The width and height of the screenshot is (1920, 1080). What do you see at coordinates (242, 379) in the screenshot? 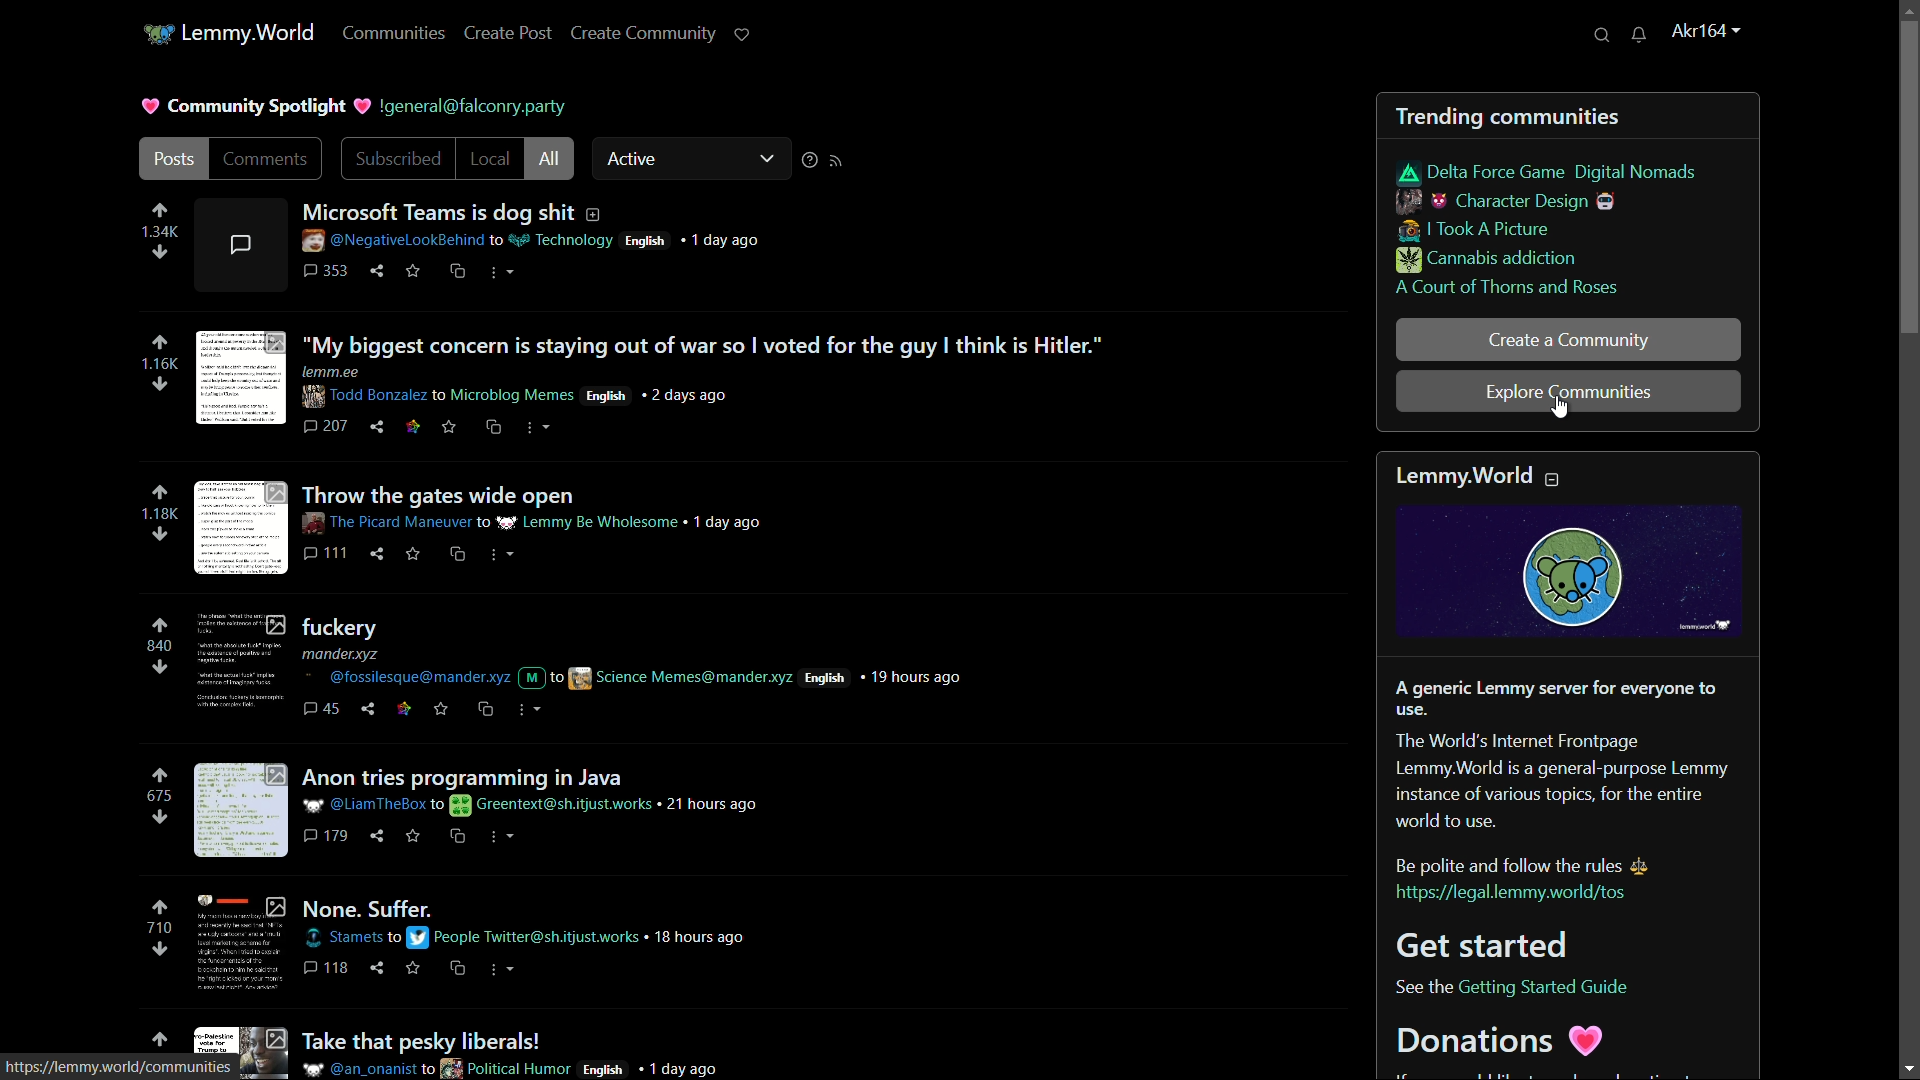
I see `image` at bounding box center [242, 379].